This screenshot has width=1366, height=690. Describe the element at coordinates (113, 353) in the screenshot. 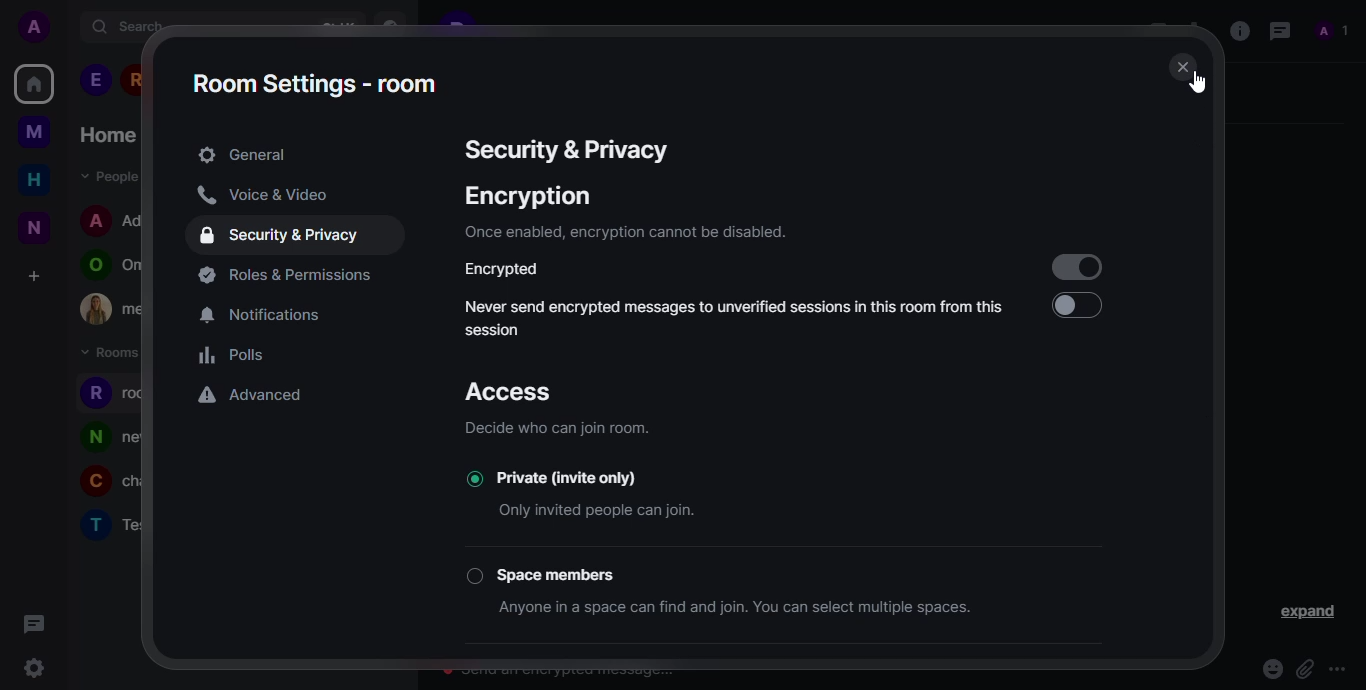

I see `rooms` at that location.